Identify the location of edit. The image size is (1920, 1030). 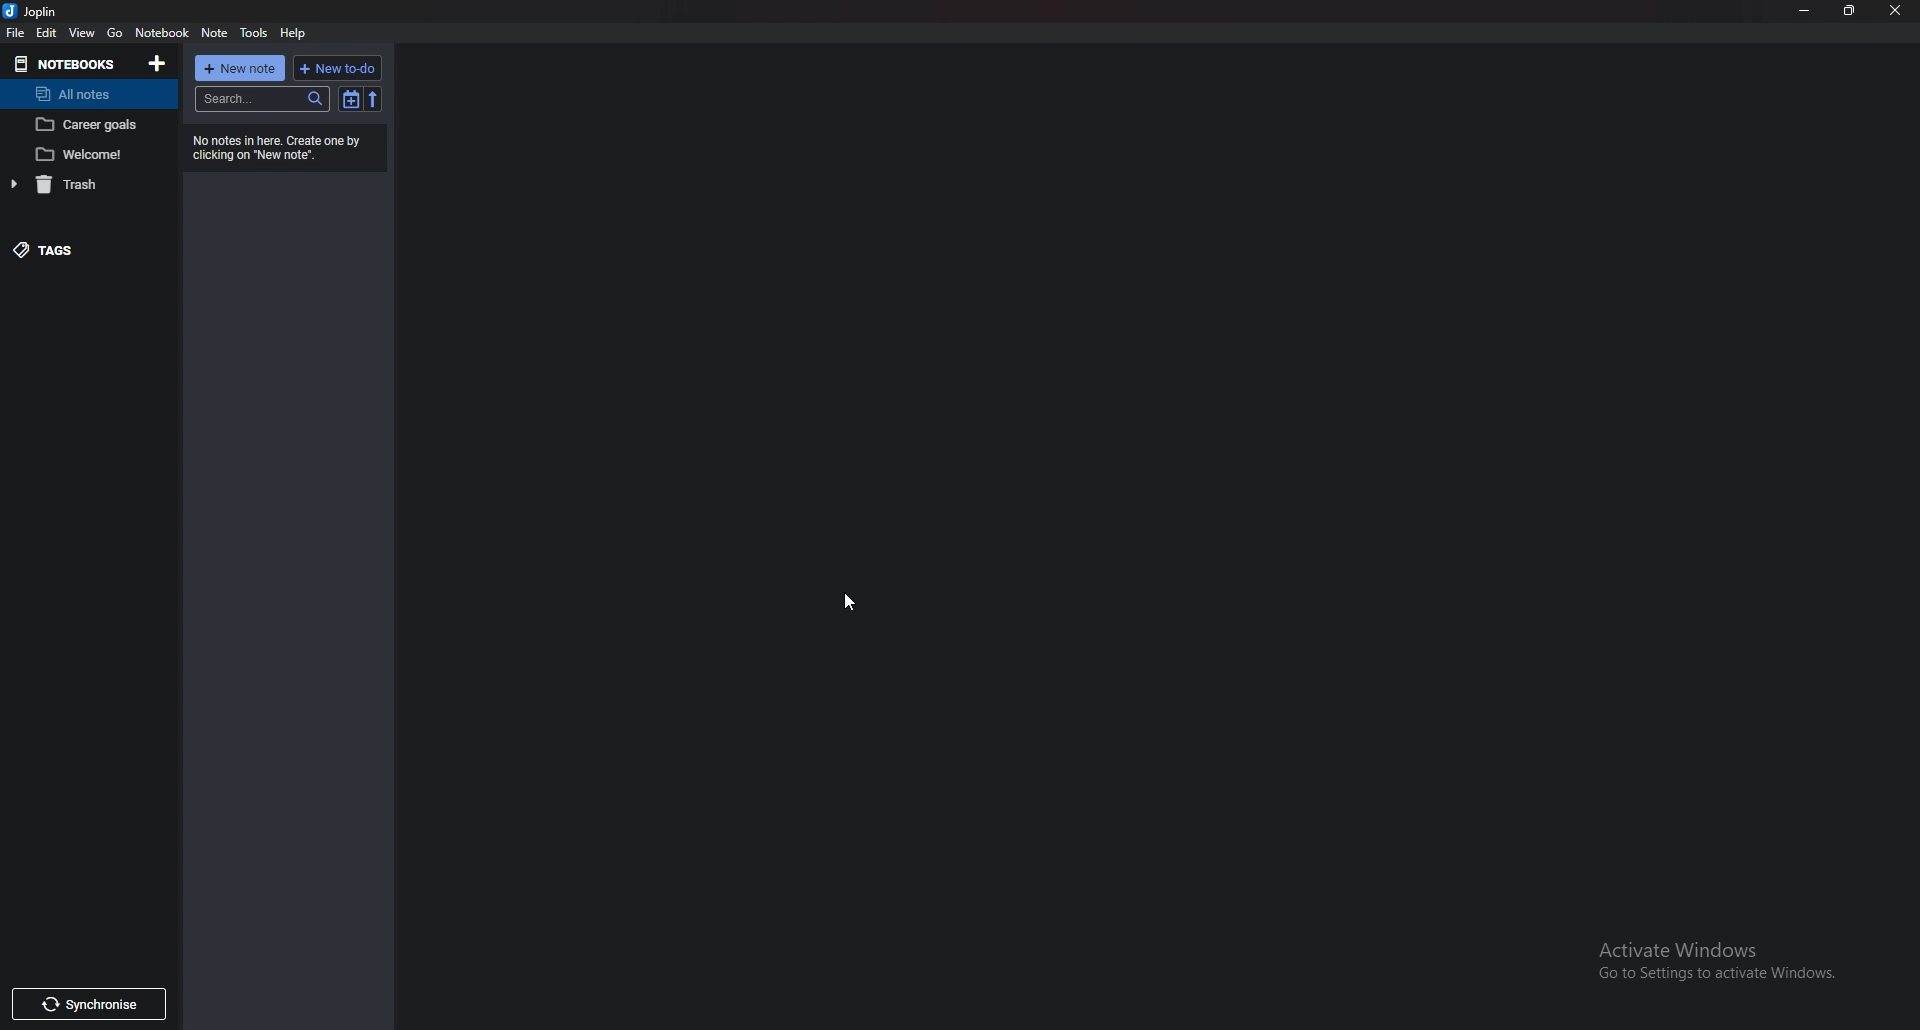
(47, 33).